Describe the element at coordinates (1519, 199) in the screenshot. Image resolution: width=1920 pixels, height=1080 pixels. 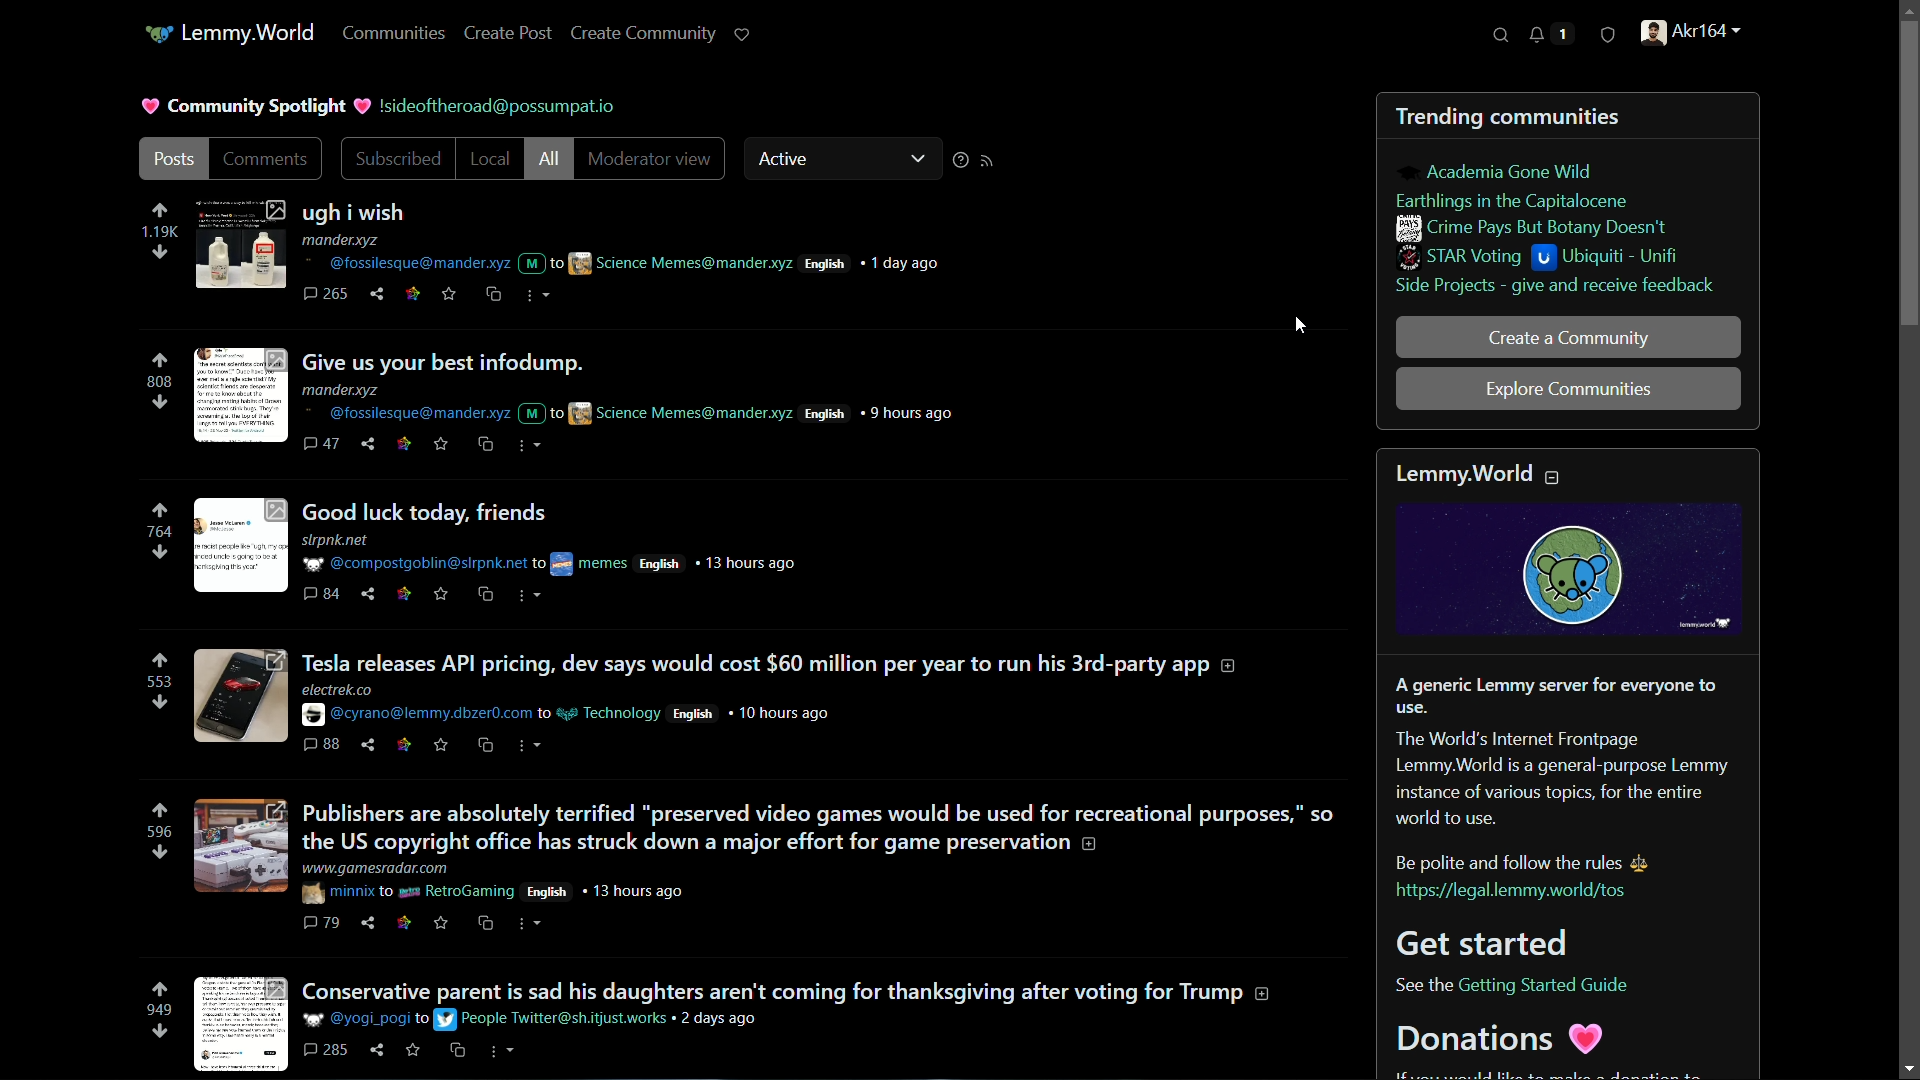
I see `earthlings in the capitalocene` at that location.